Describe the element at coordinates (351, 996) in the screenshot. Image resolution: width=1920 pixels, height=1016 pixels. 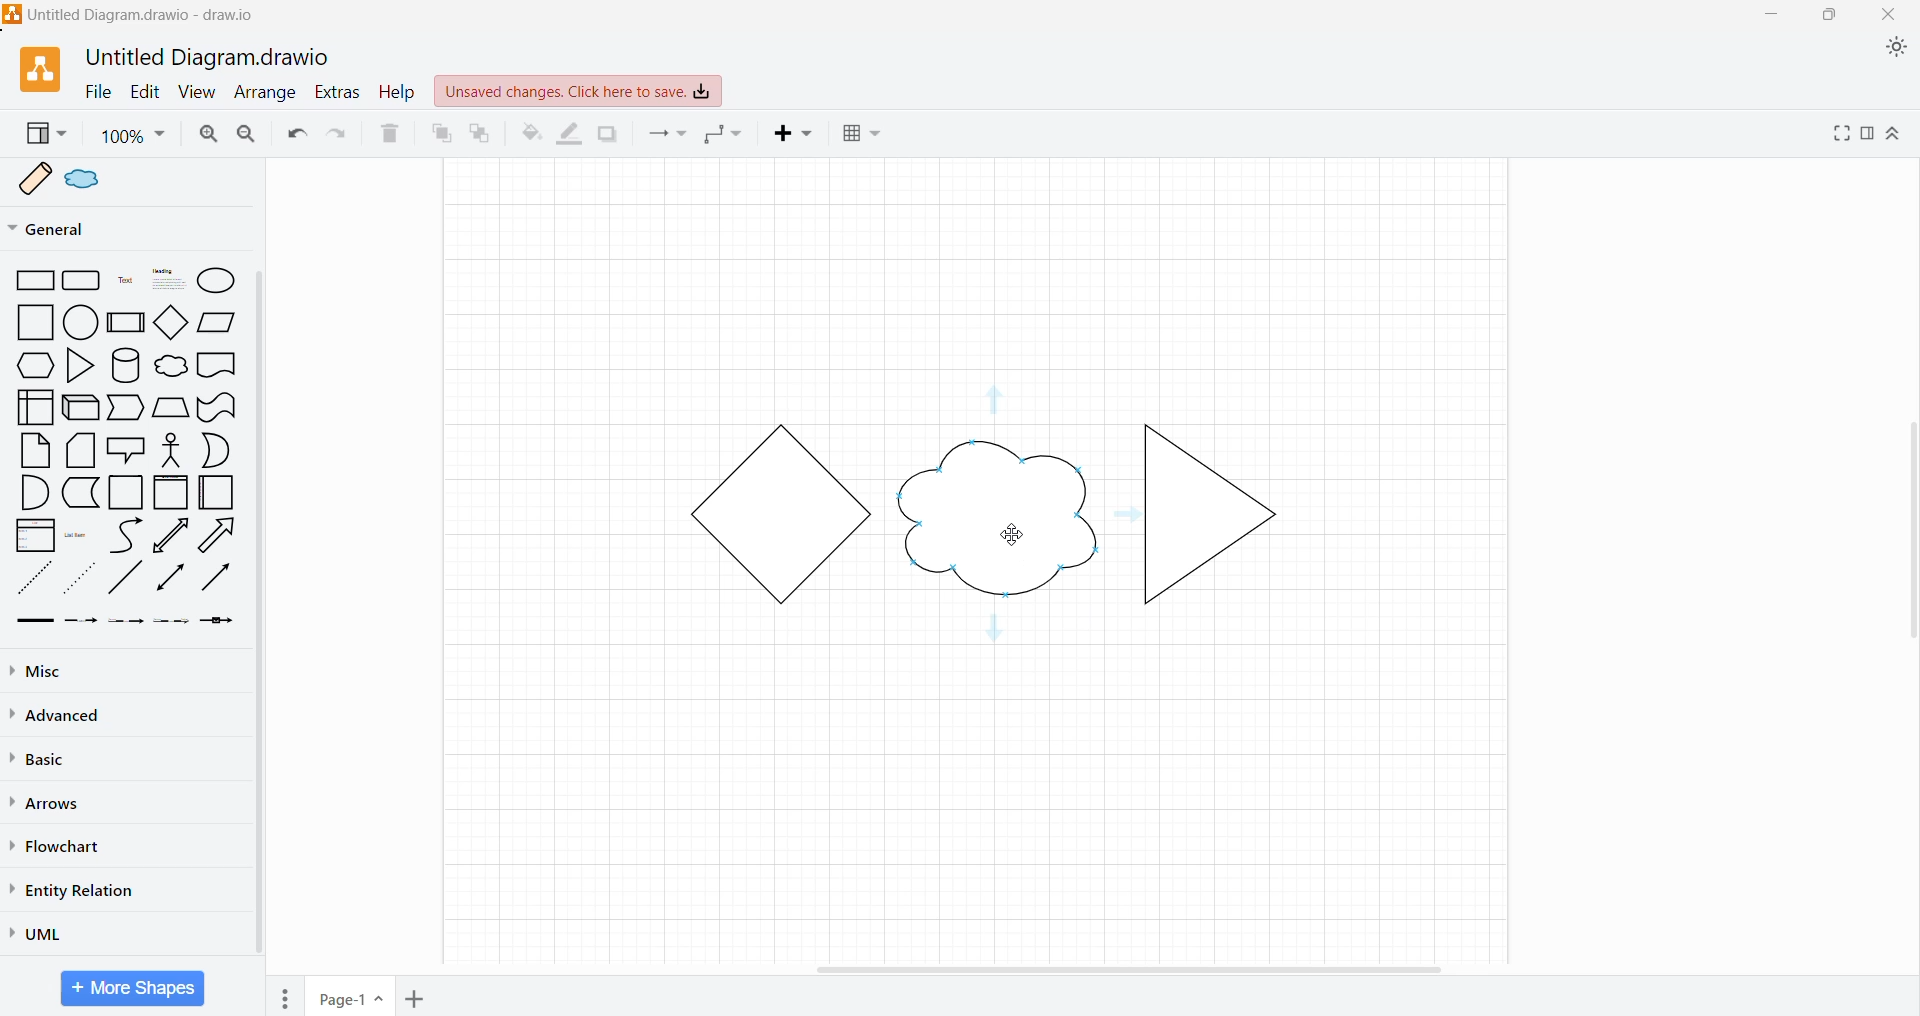
I see `Page-1` at that location.